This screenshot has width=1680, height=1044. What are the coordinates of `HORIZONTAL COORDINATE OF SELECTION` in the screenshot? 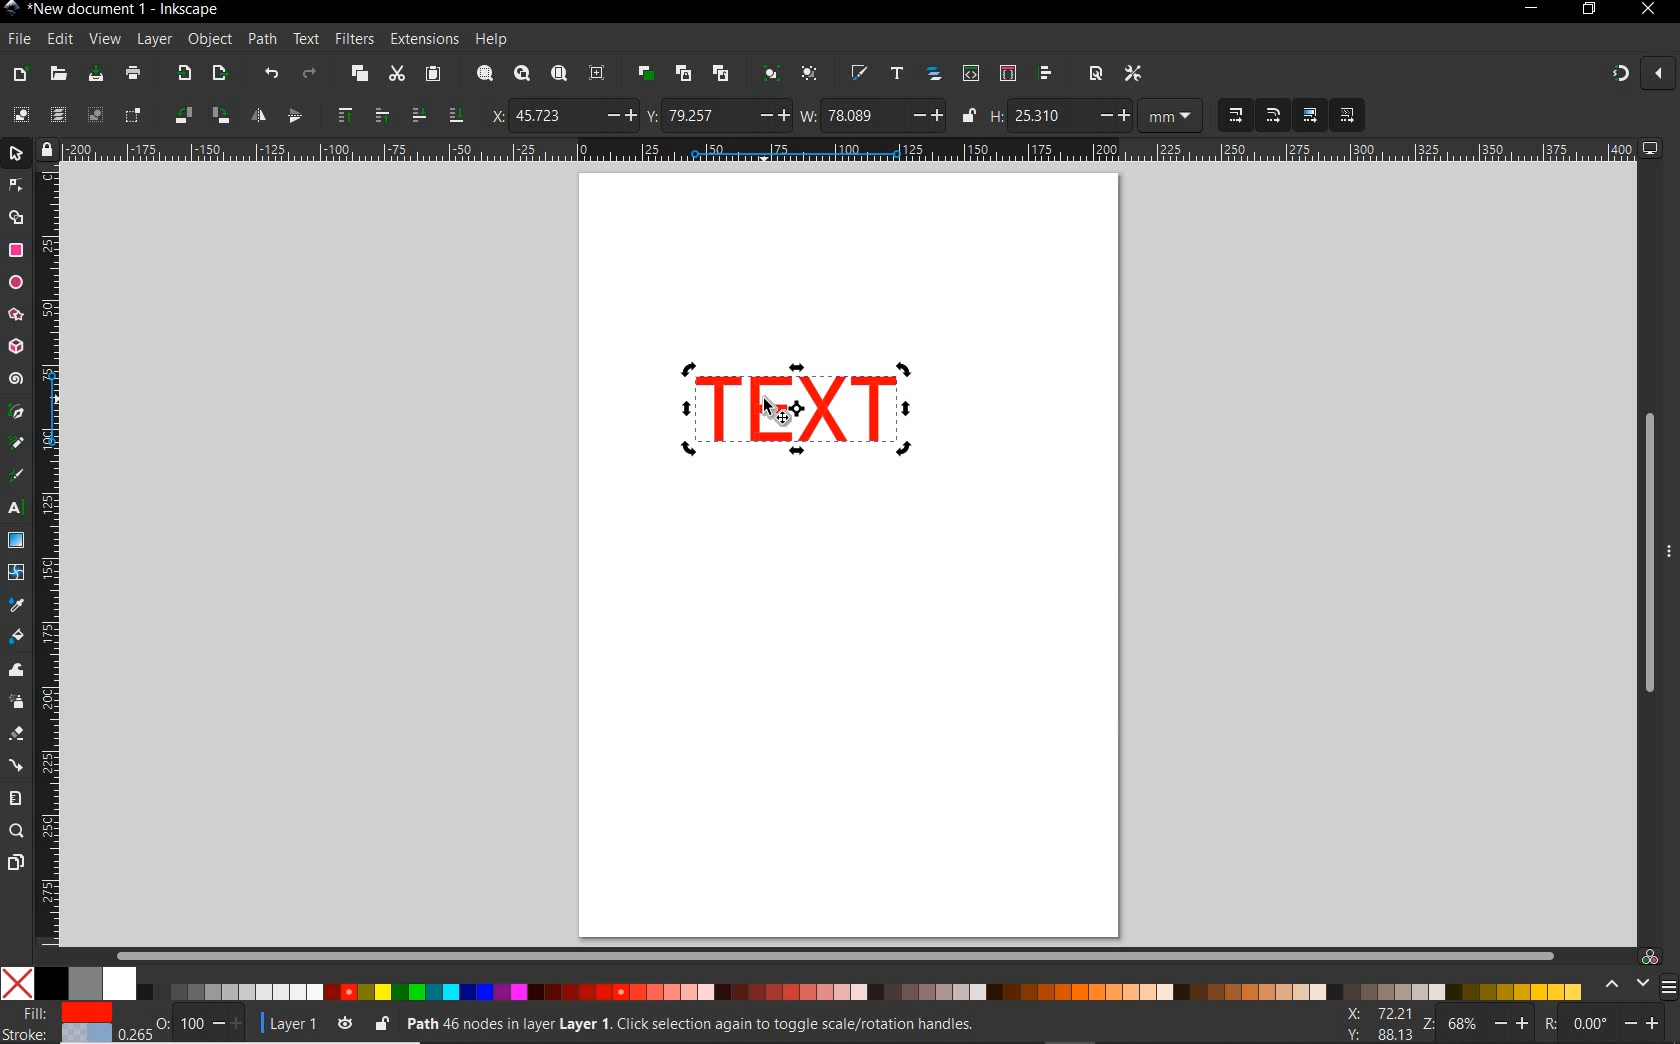 It's located at (564, 116).